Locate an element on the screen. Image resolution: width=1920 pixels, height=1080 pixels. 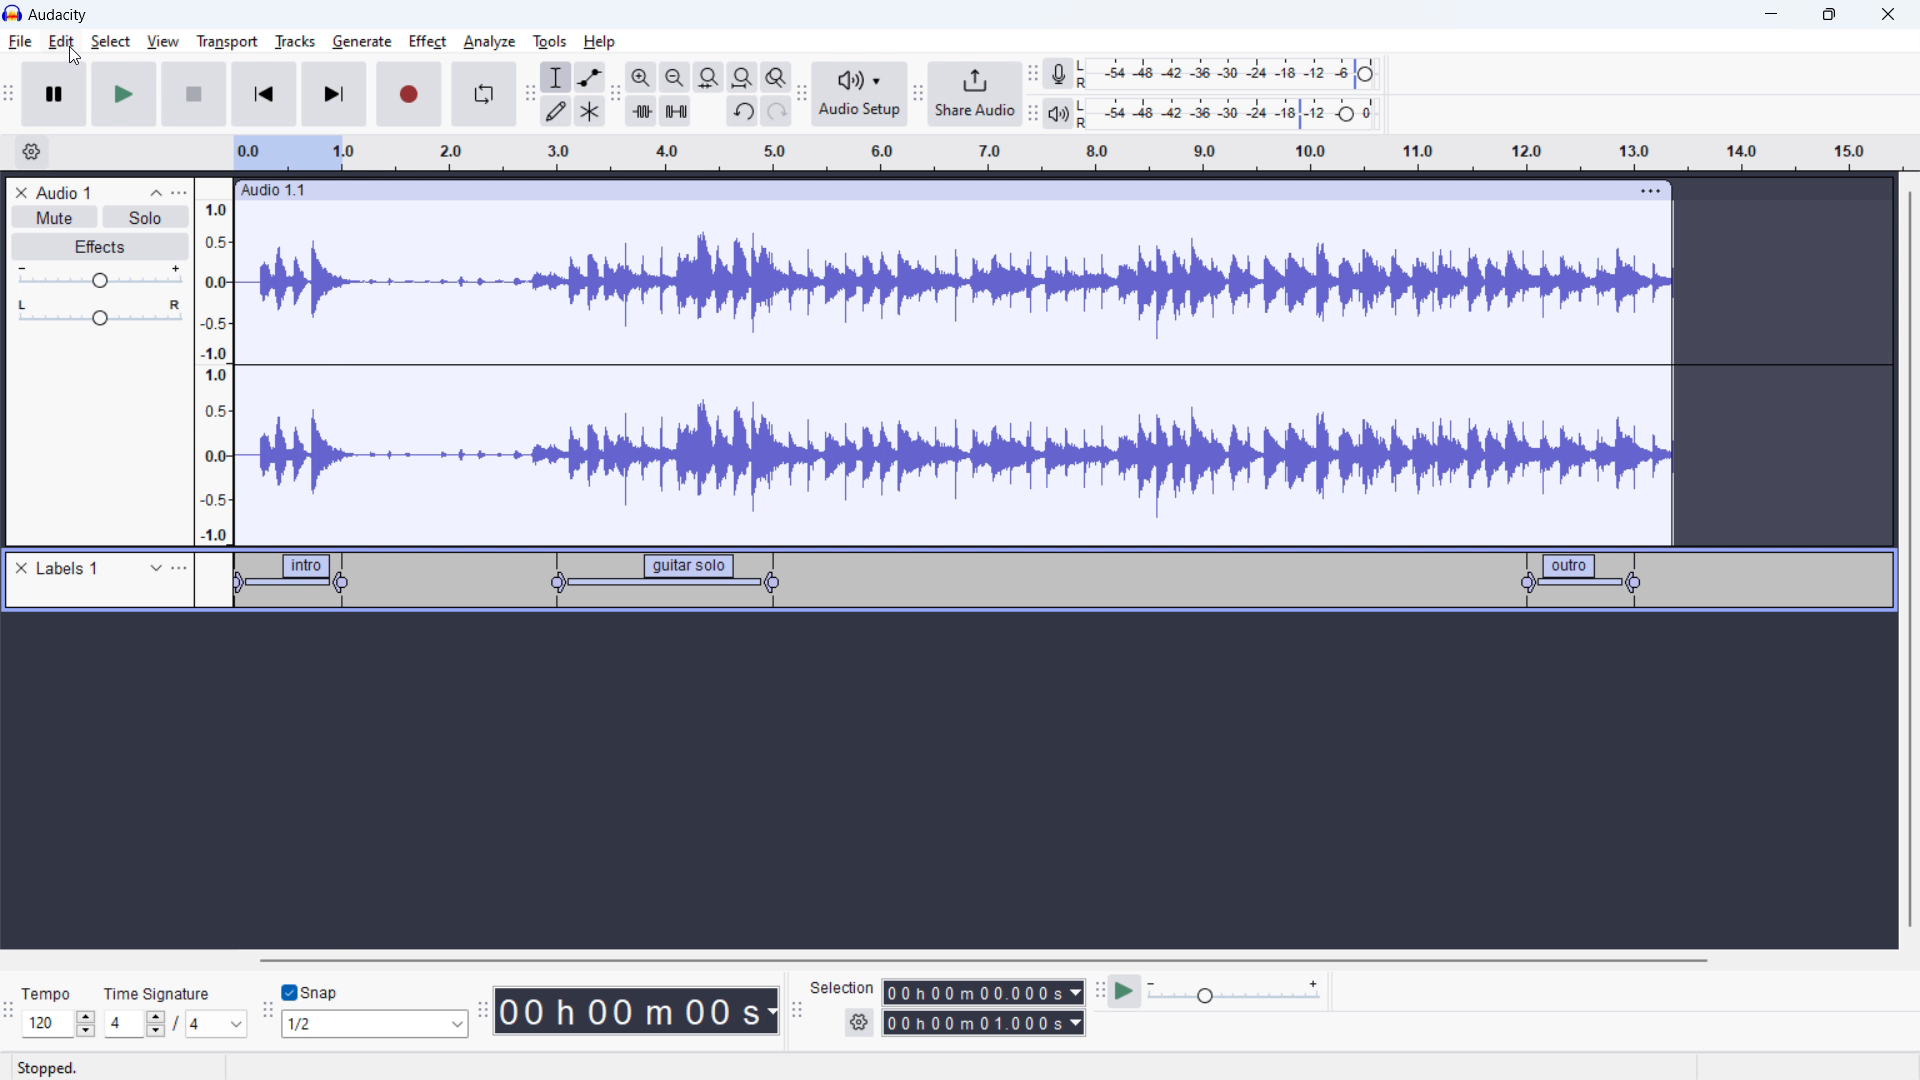
horizontal scrollbar is located at coordinates (986, 960).